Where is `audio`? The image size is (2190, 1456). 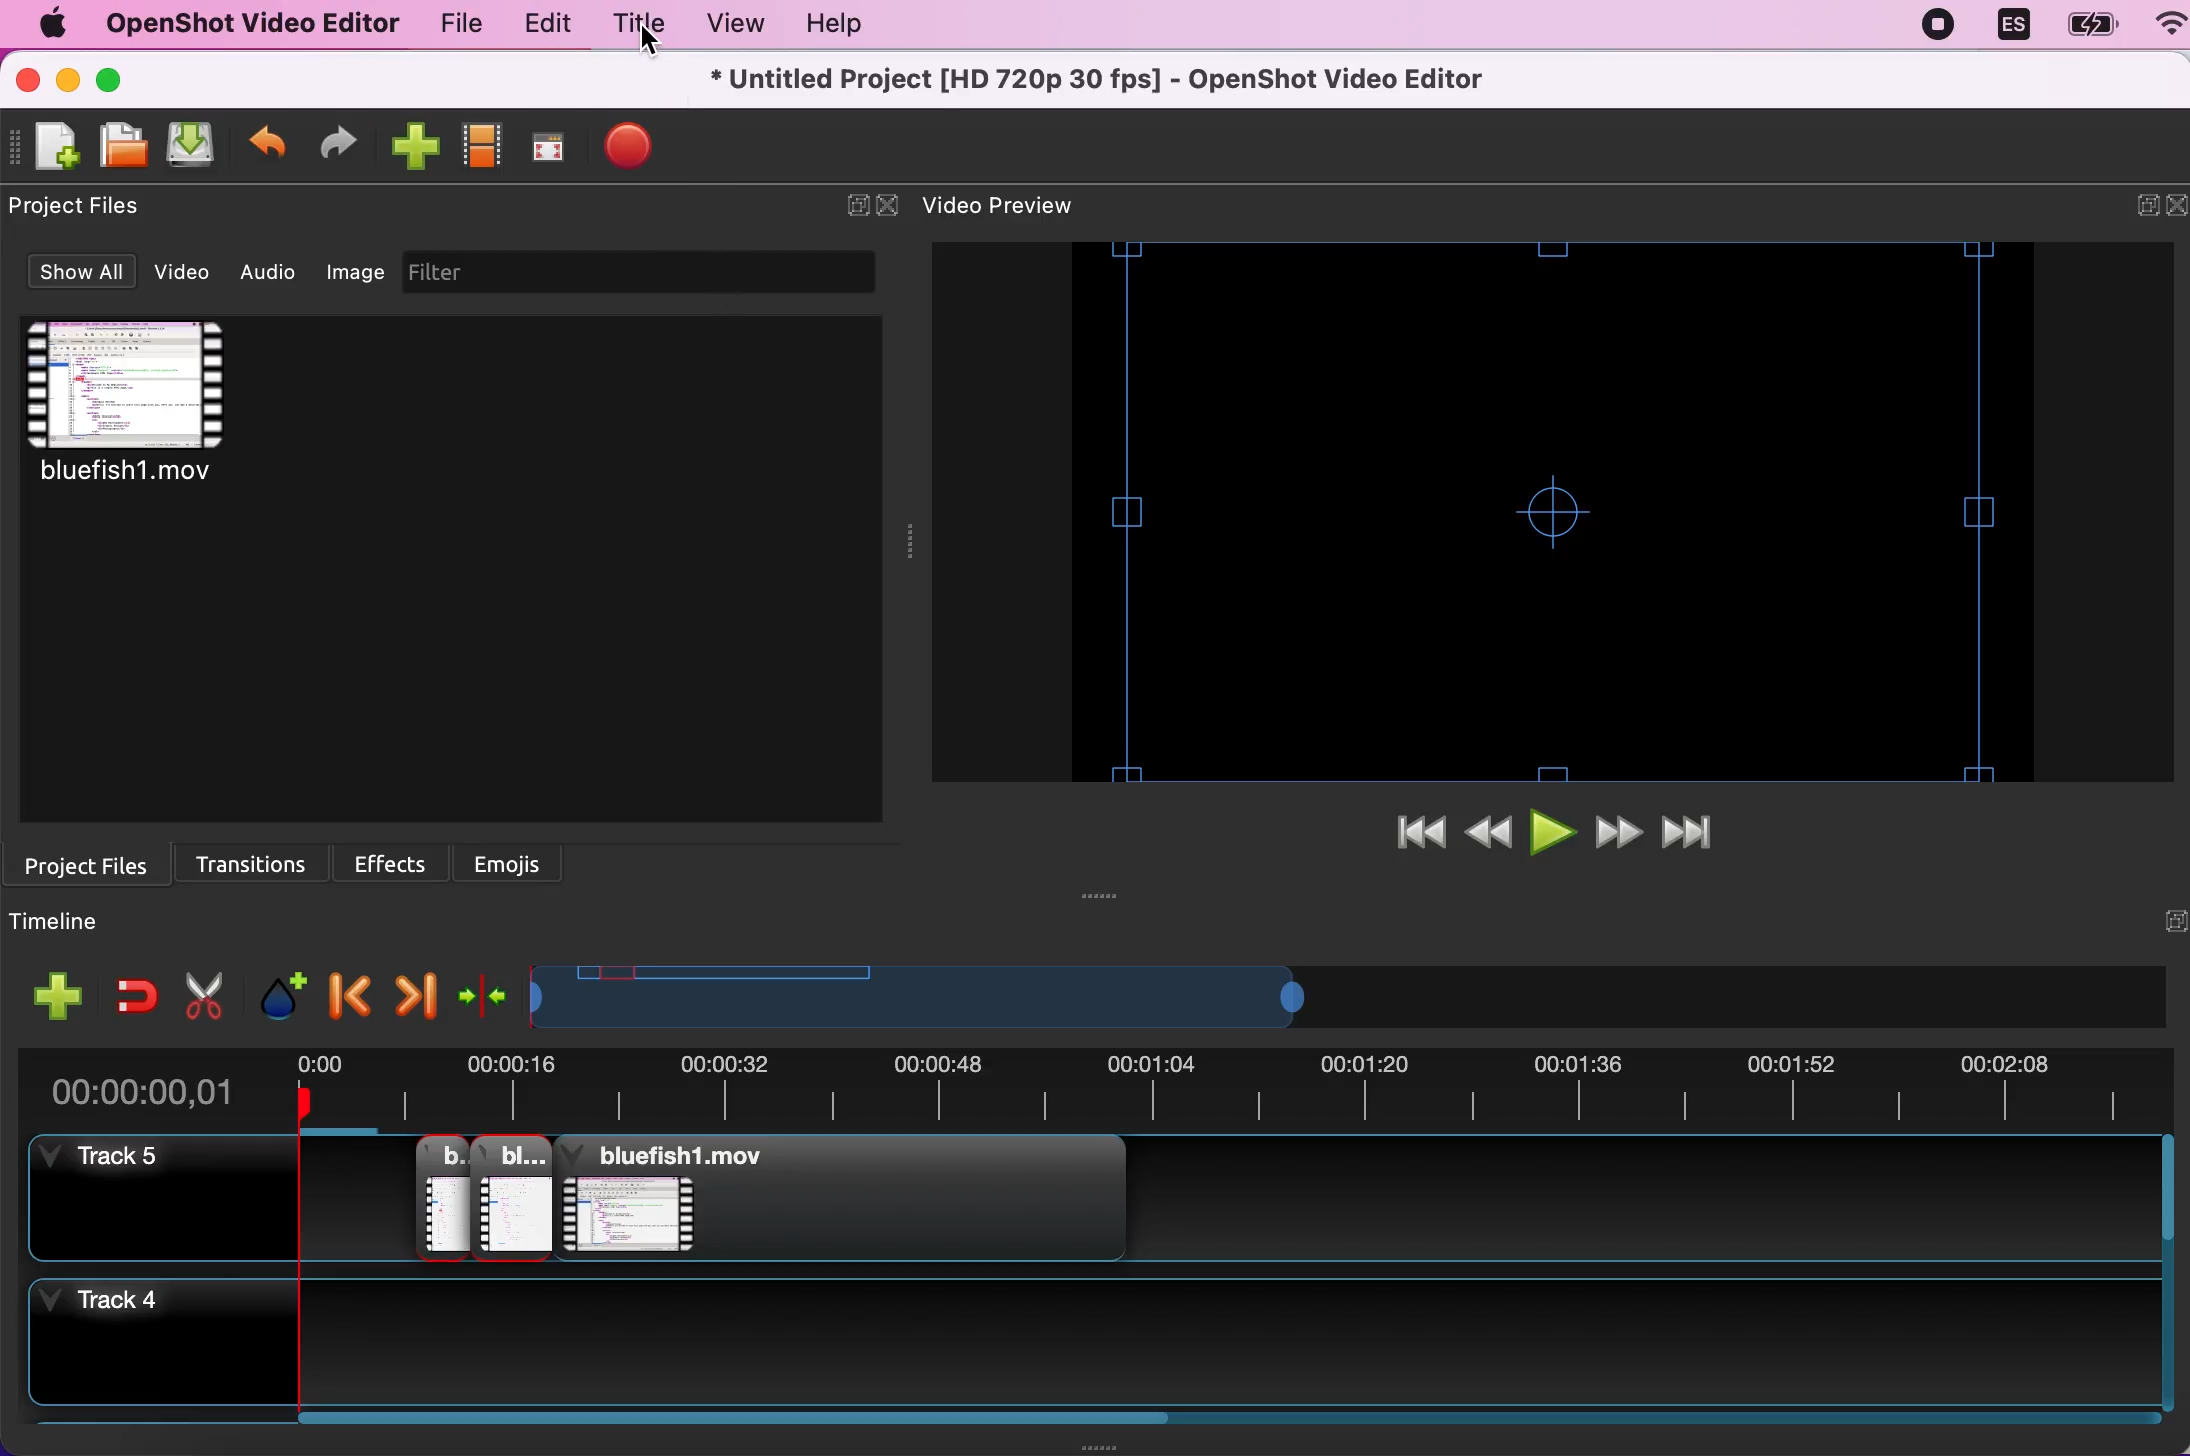
audio is located at coordinates (275, 272).